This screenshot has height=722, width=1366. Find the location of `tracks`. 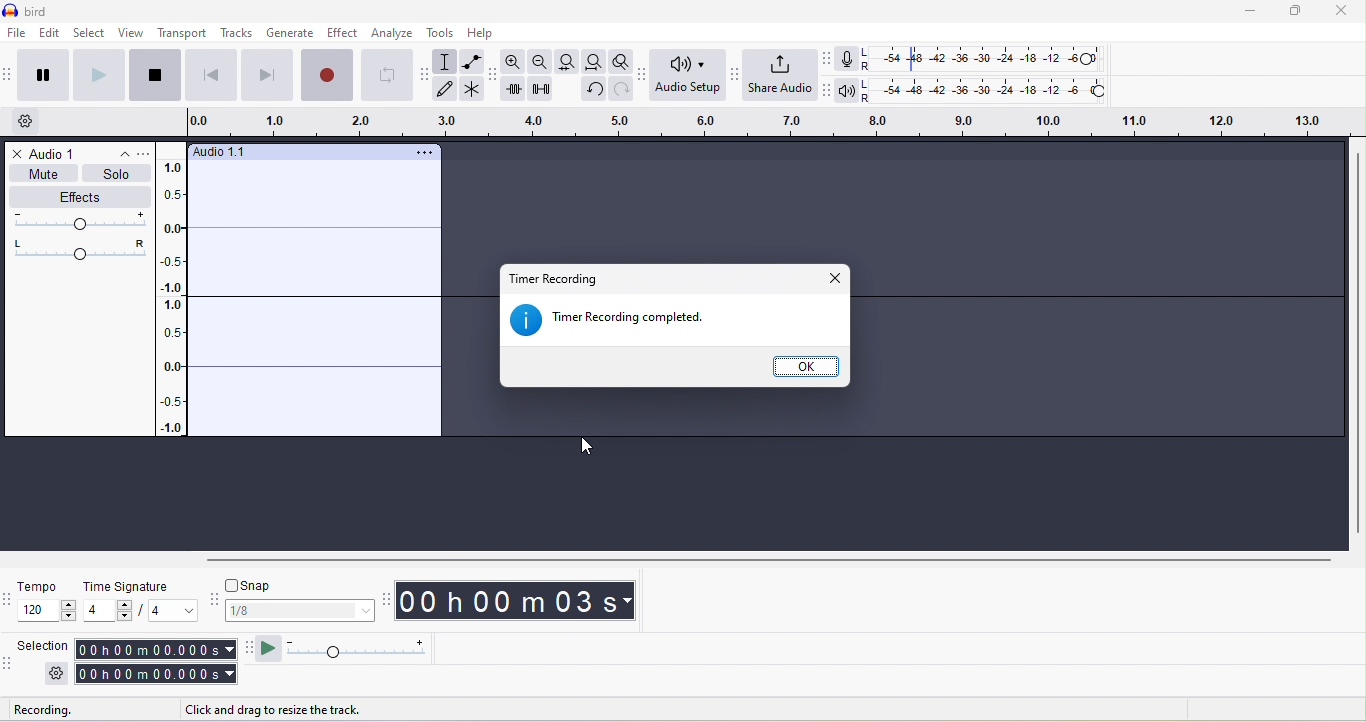

tracks is located at coordinates (236, 34).